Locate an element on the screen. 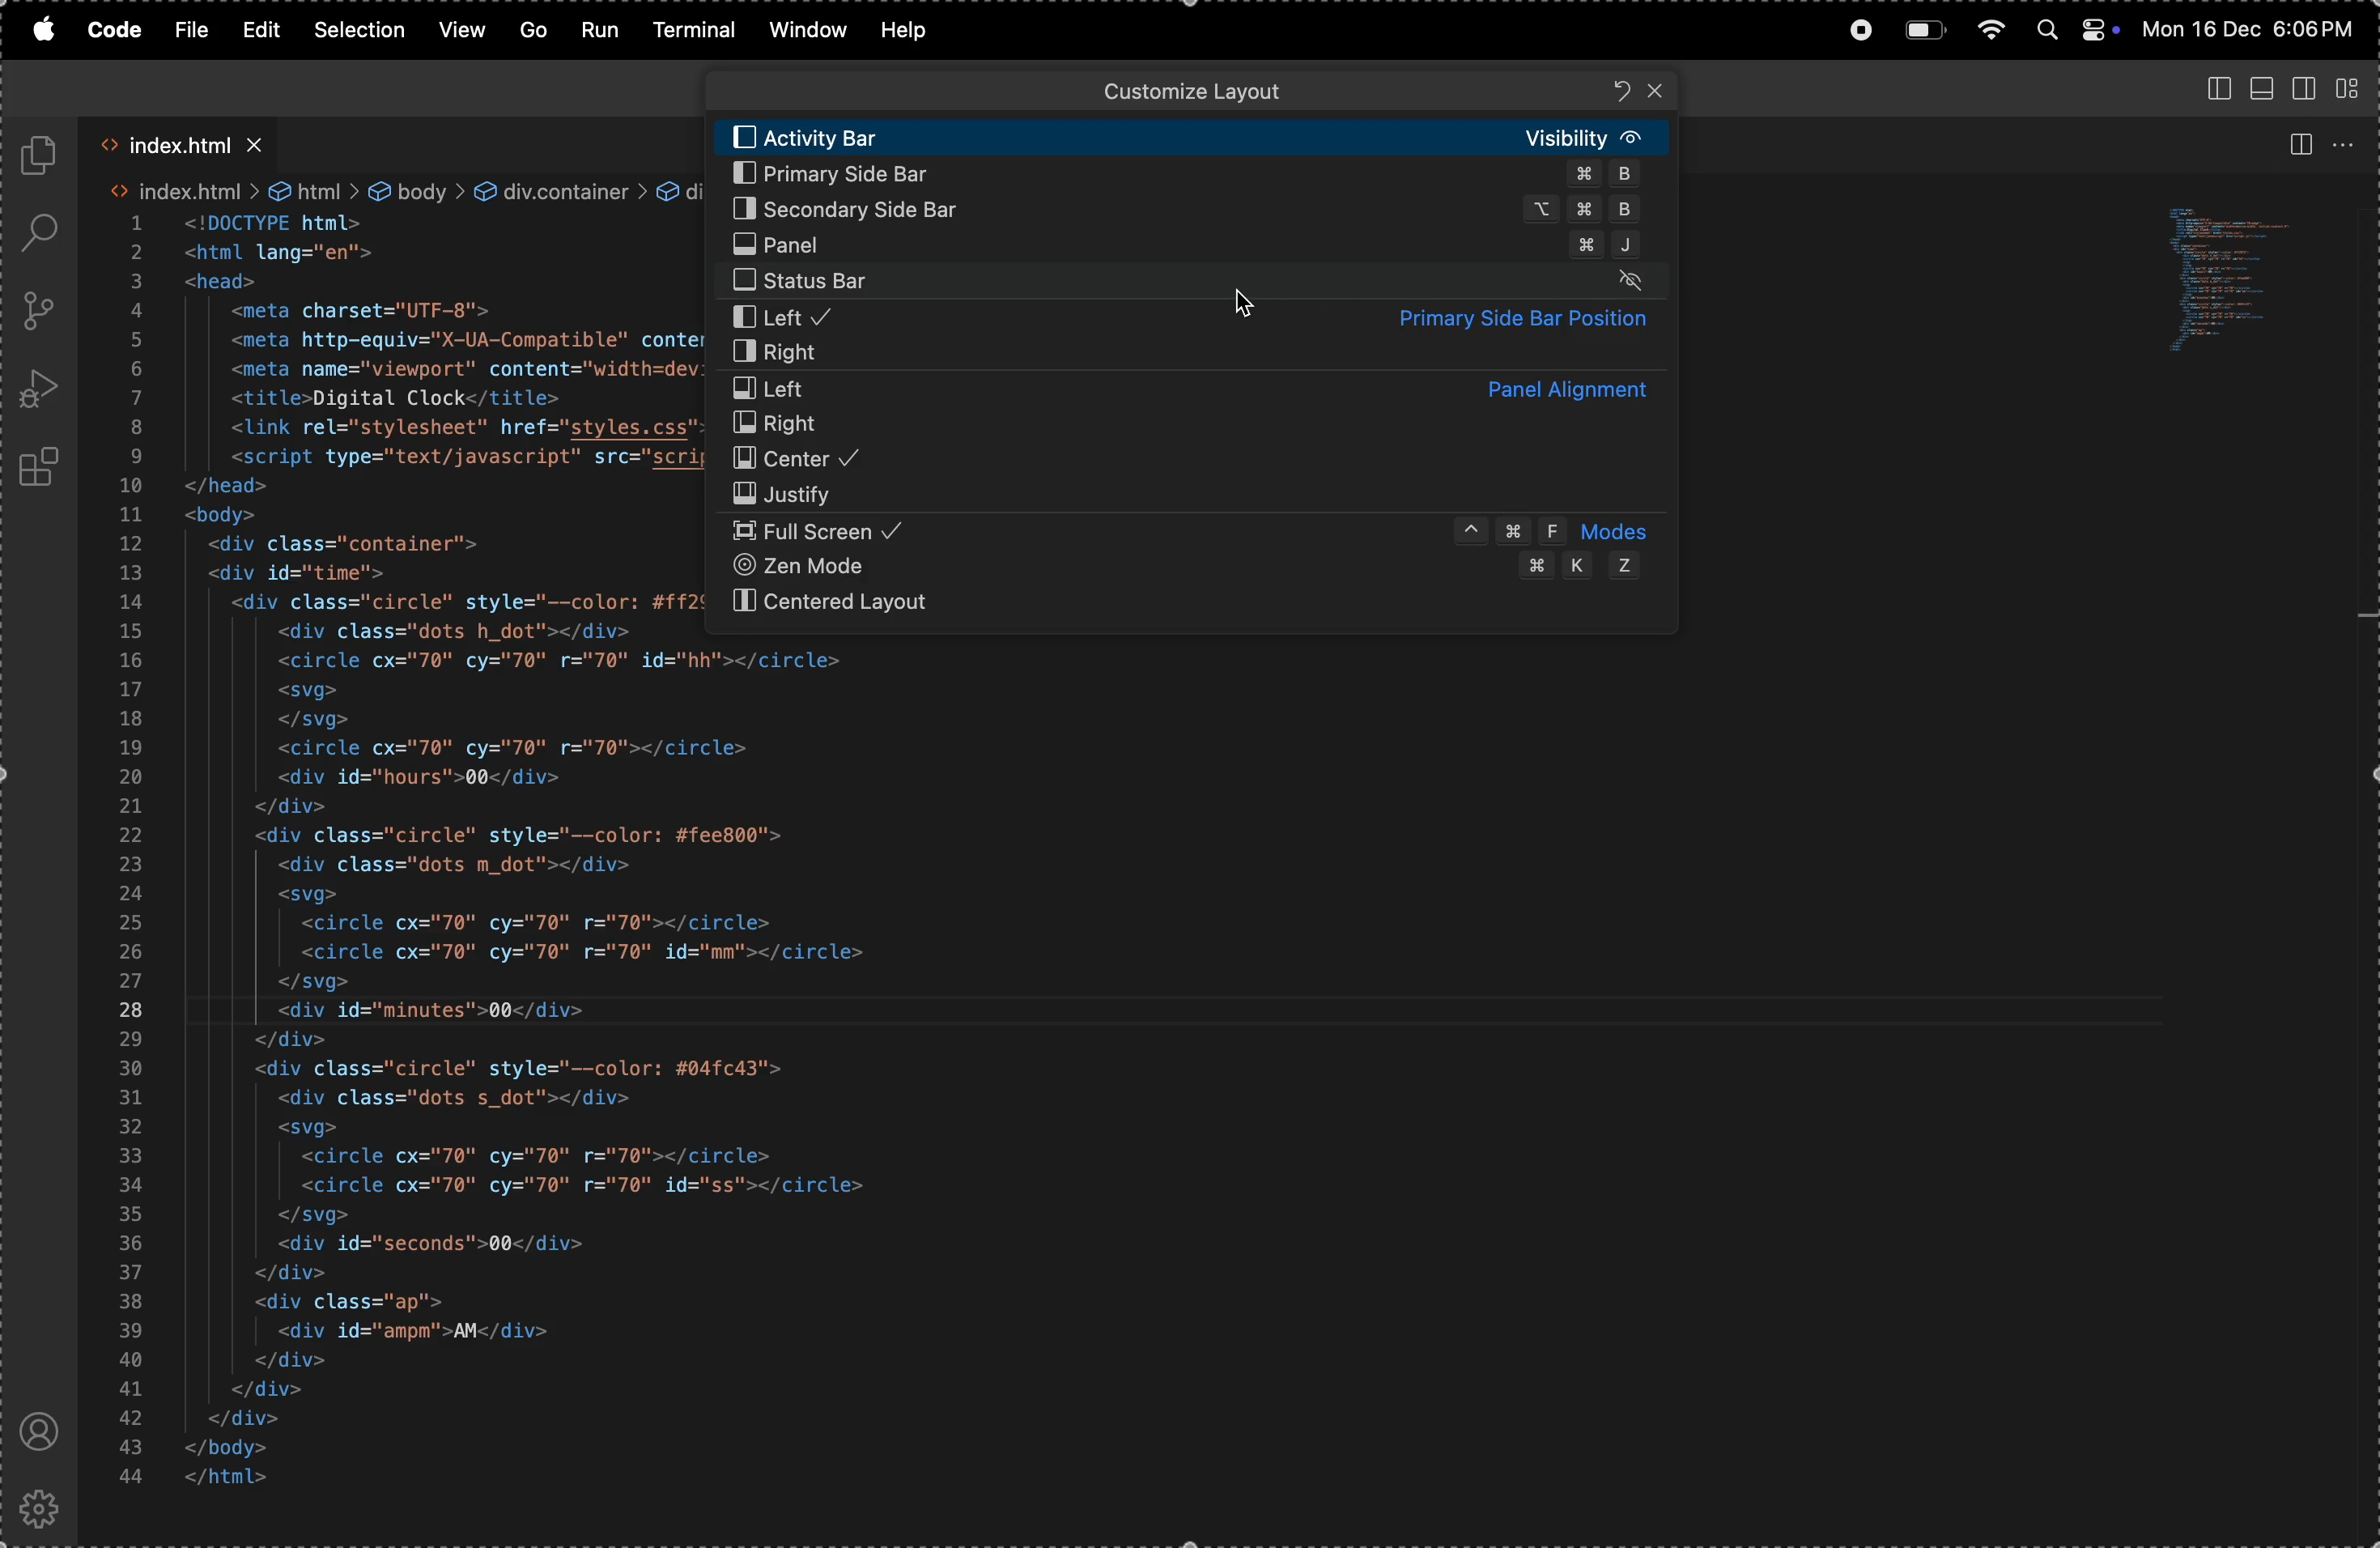 The width and height of the screenshot is (2380, 1548). primary is located at coordinates (1186, 250).